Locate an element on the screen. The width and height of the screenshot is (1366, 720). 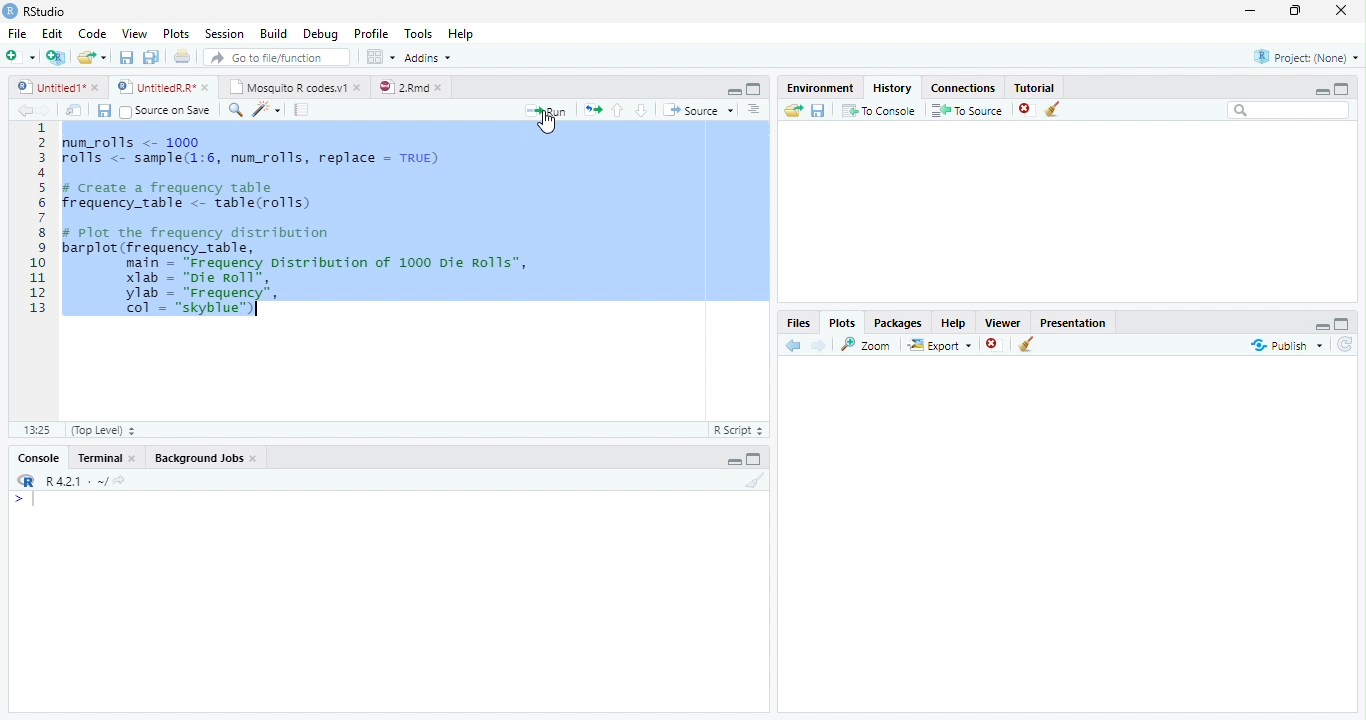
Tools is located at coordinates (420, 33).